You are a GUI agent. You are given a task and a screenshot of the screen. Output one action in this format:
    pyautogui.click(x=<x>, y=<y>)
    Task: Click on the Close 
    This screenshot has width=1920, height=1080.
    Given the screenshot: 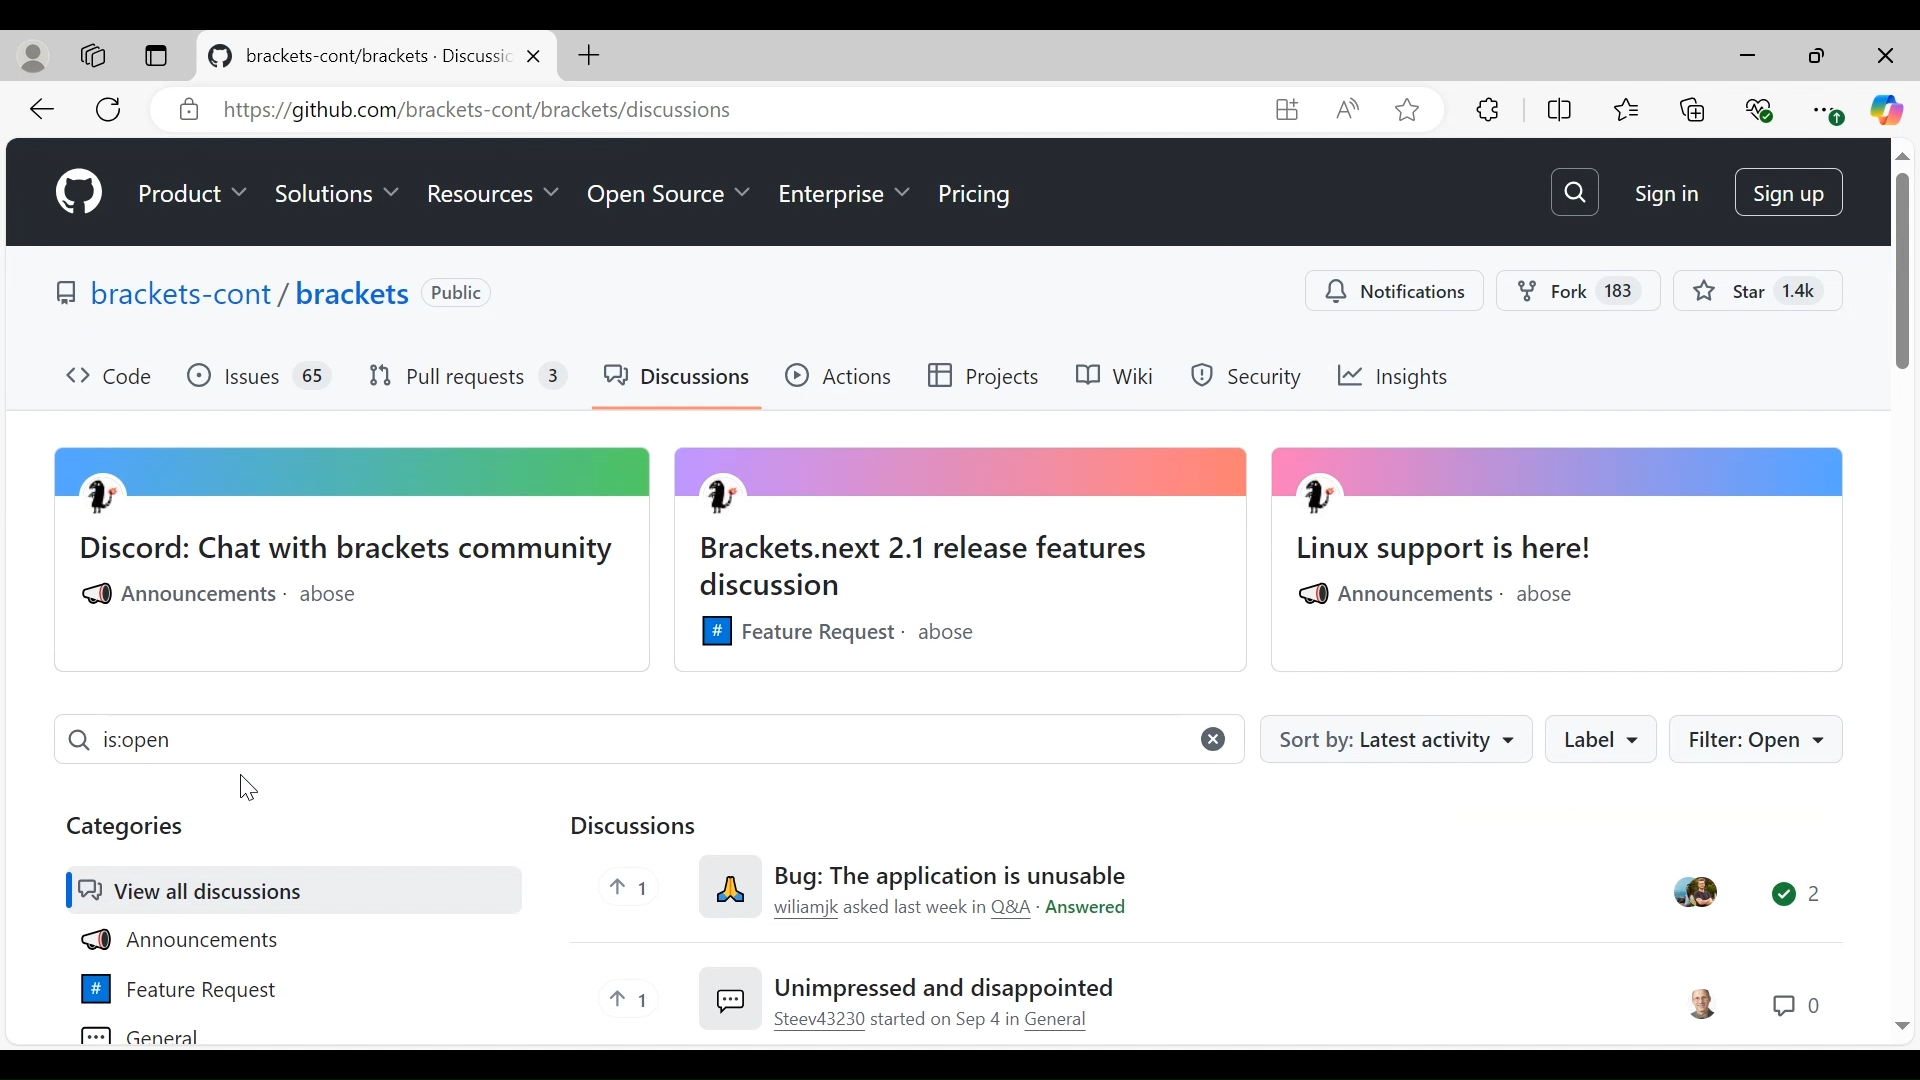 What is the action you would take?
    pyautogui.click(x=1887, y=57)
    